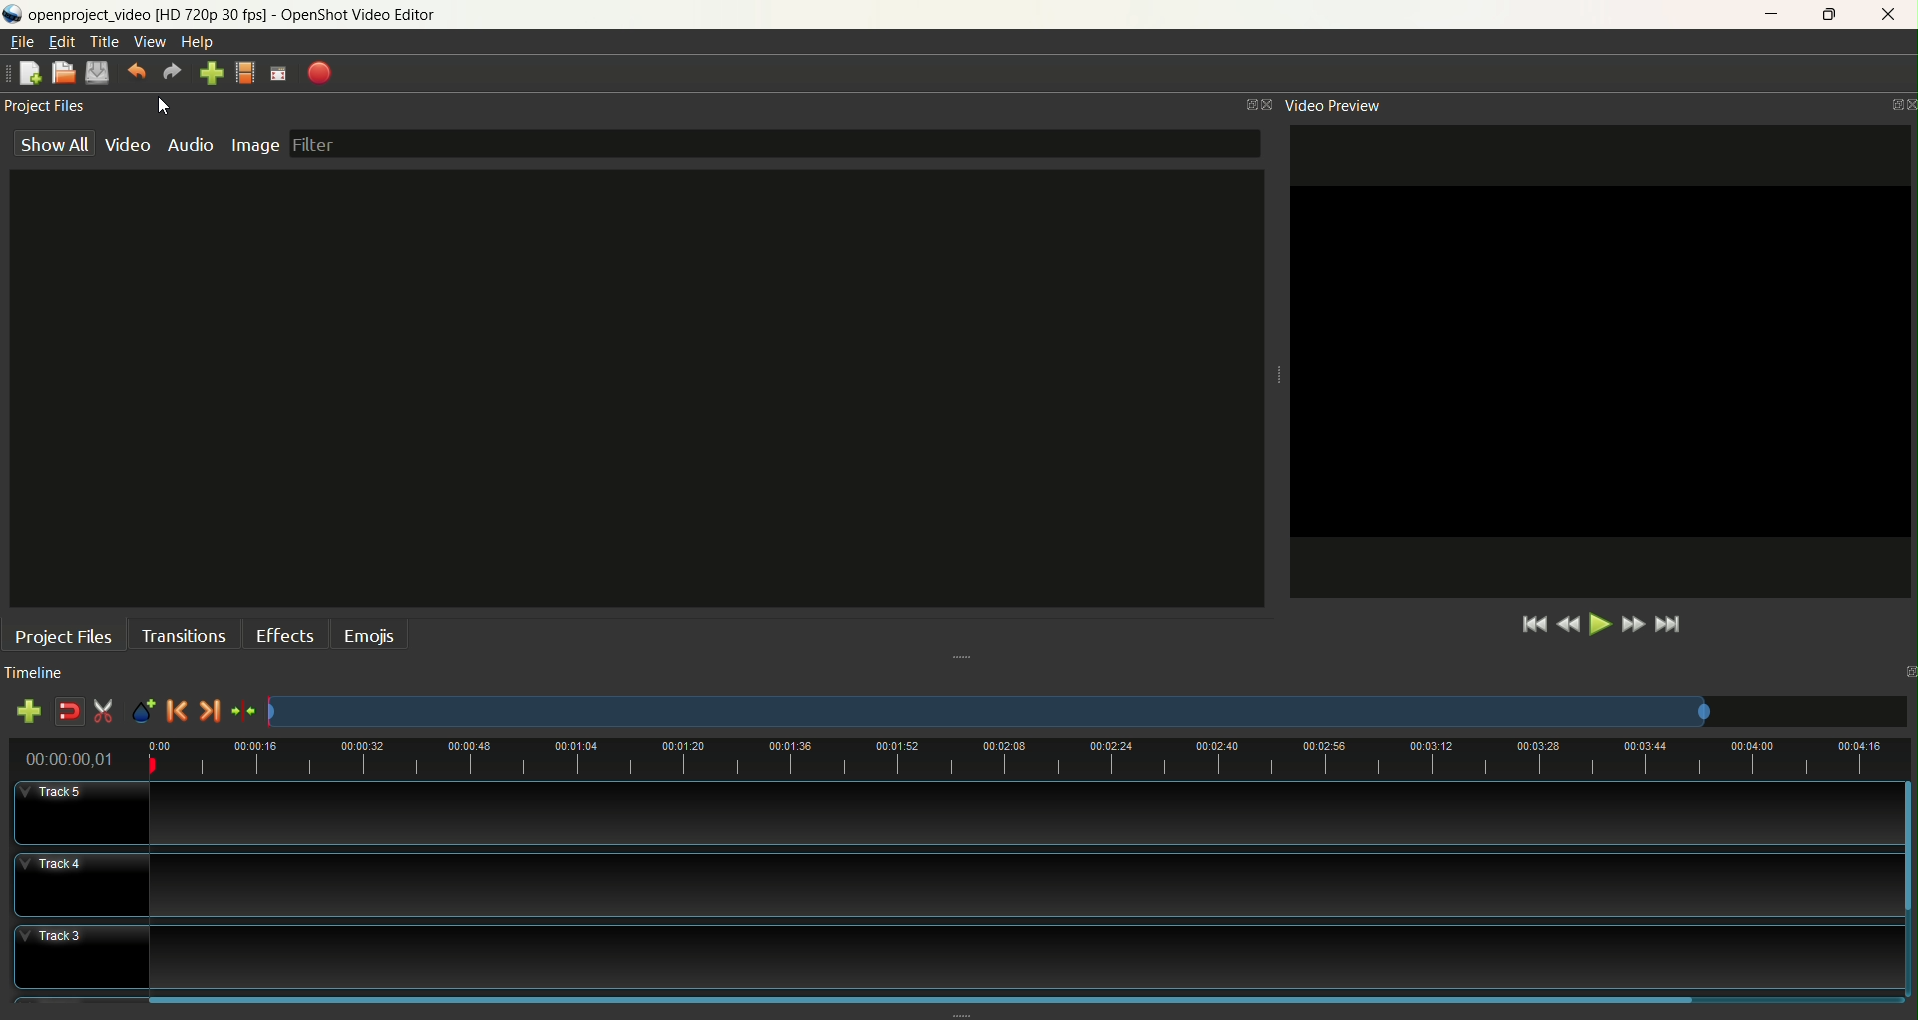  What do you see at coordinates (1531, 623) in the screenshot?
I see `jump to start` at bounding box center [1531, 623].